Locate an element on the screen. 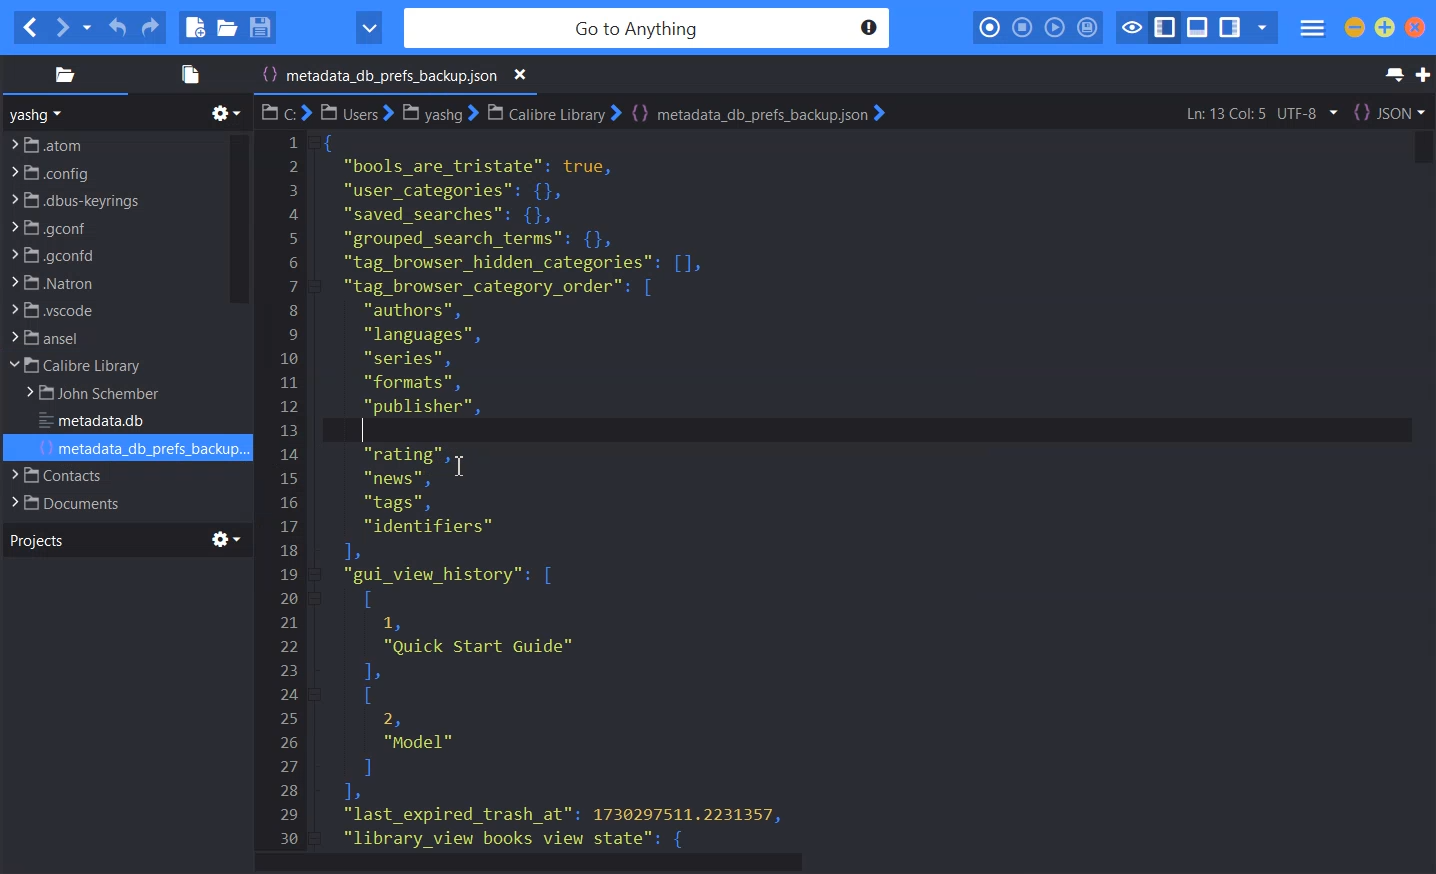 The height and width of the screenshot is (874, 1436). Text Cursor is located at coordinates (462, 464).